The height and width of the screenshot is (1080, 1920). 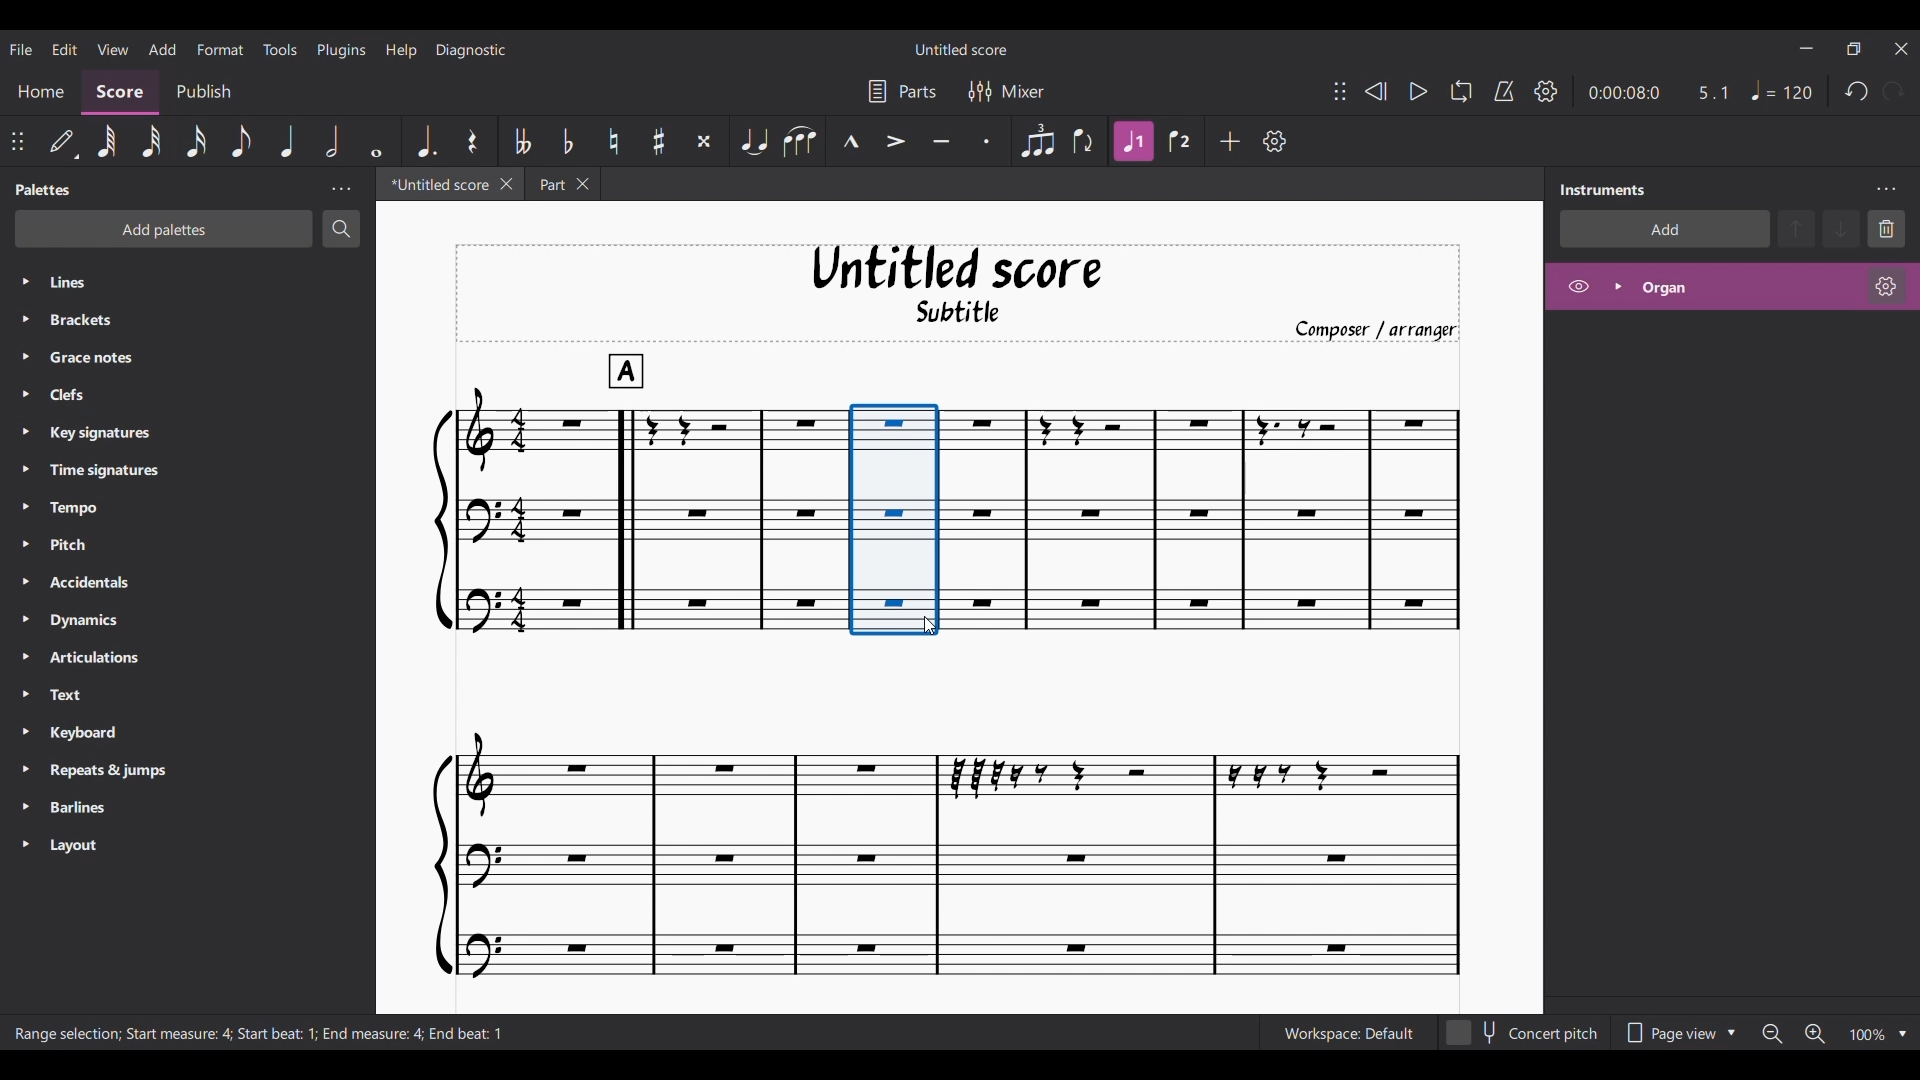 I want to click on Tuplet, so click(x=1038, y=142).